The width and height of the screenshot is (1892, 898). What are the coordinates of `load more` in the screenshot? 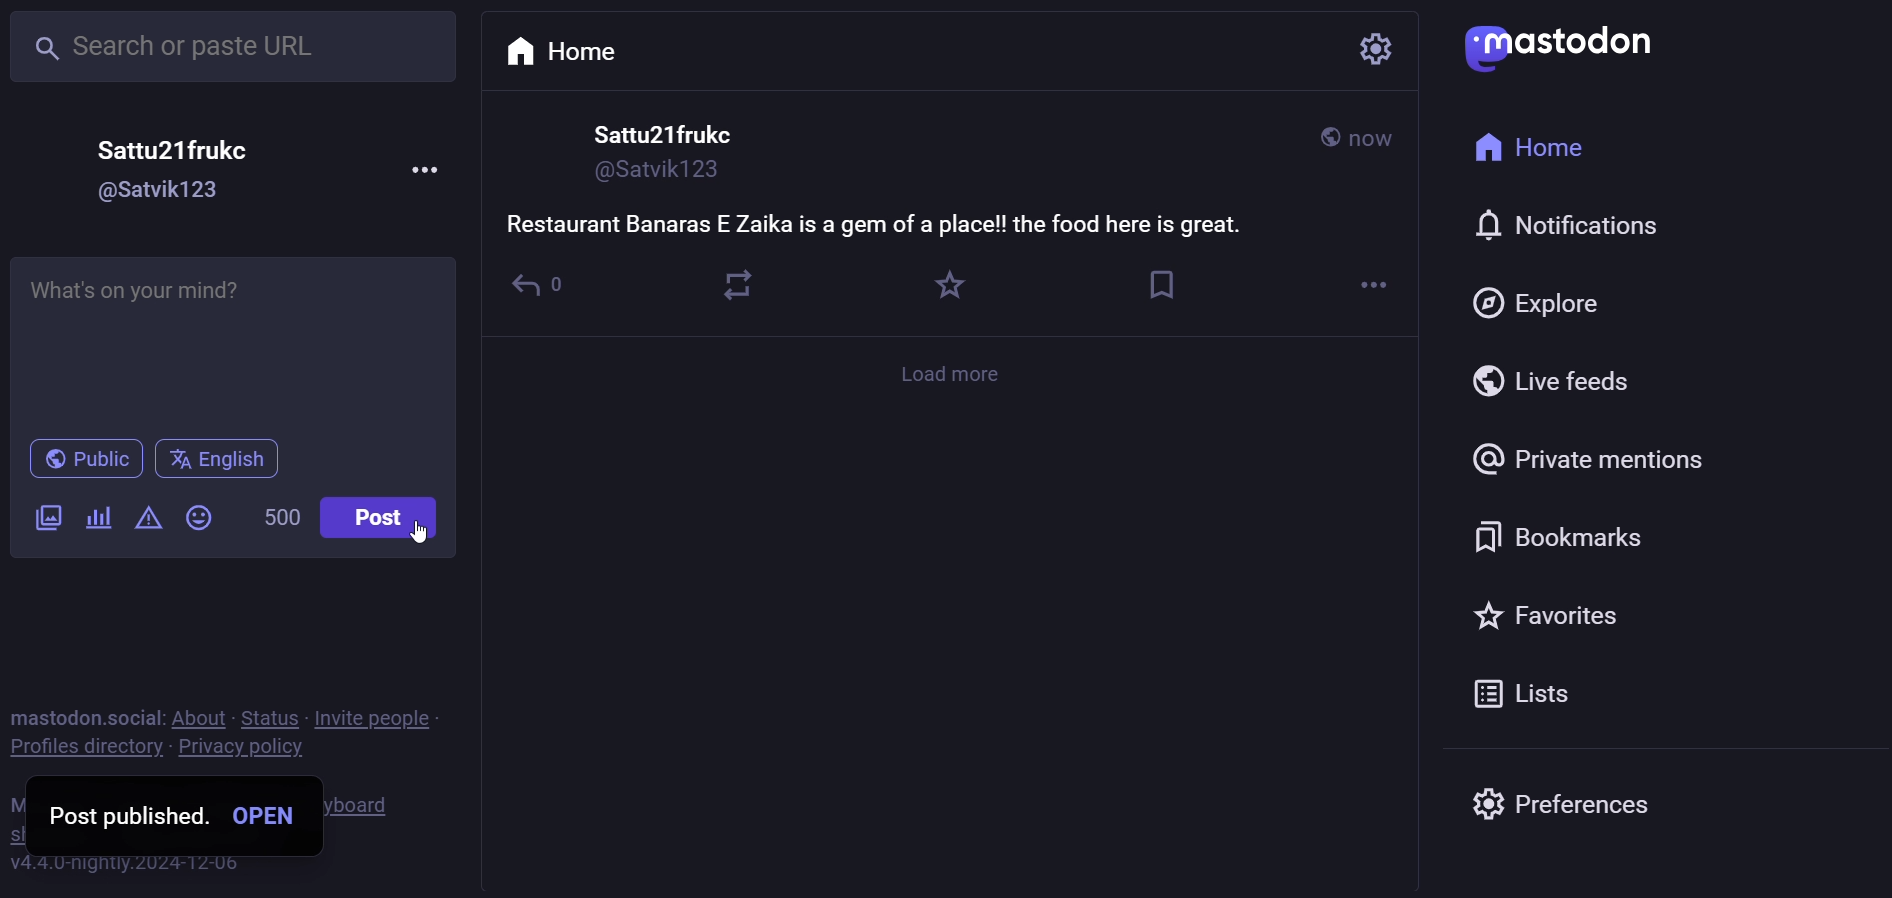 It's located at (956, 374).